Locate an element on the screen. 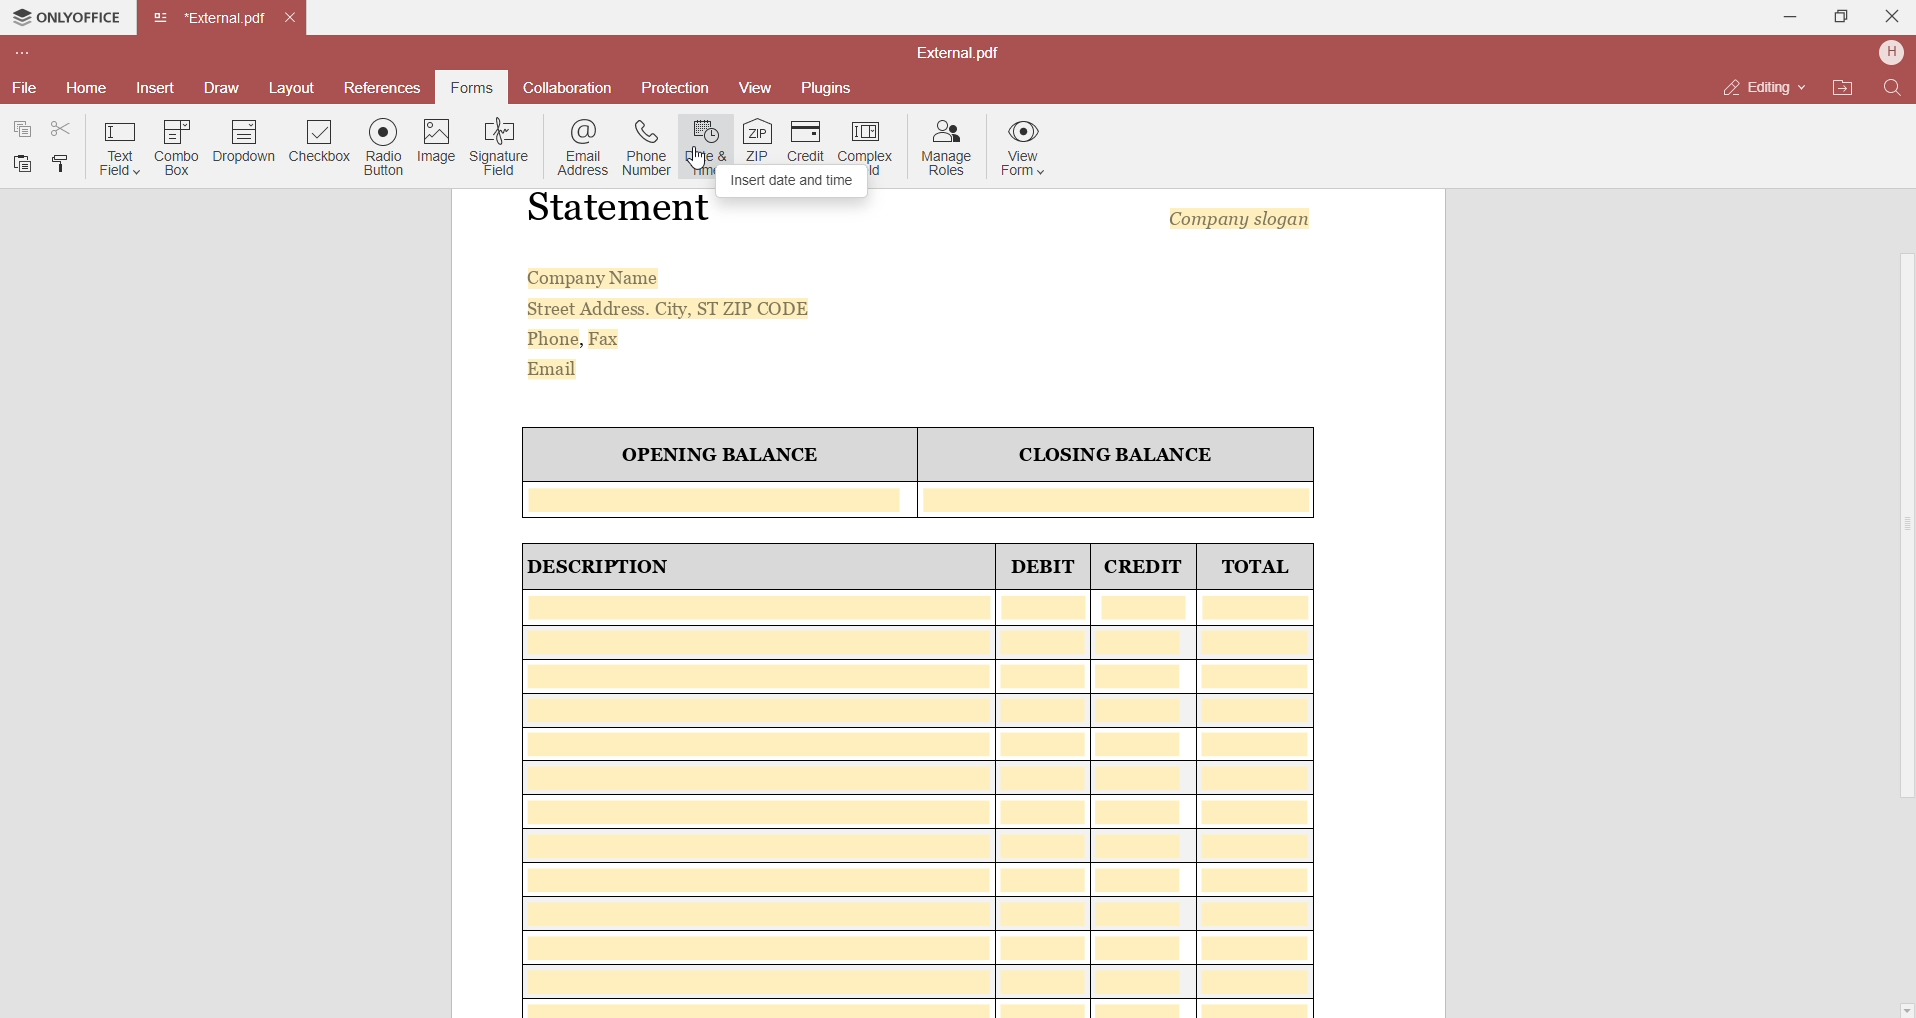 The image size is (1916, 1018). Plugins is located at coordinates (834, 87).